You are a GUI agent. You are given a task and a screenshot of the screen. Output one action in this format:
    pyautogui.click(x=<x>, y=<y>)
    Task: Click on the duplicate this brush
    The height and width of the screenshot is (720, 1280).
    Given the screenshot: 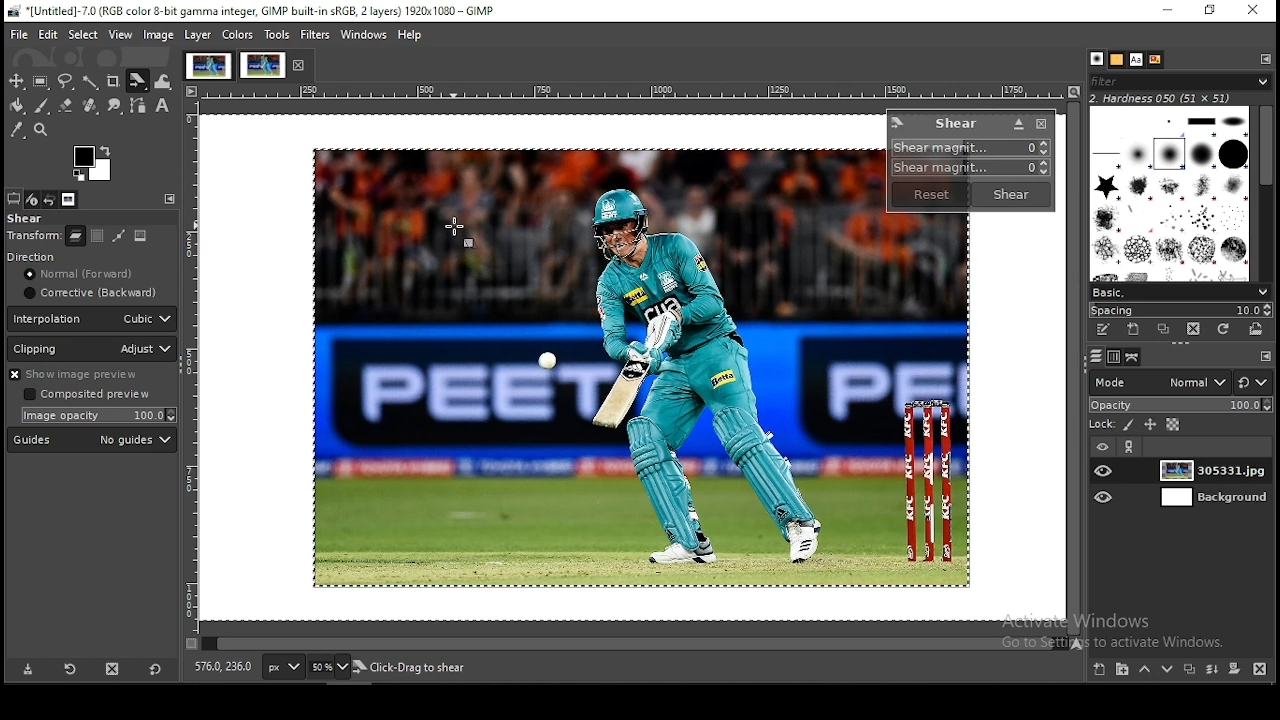 What is the action you would take?
    pyautogui.click(x=1163, y=329)
    